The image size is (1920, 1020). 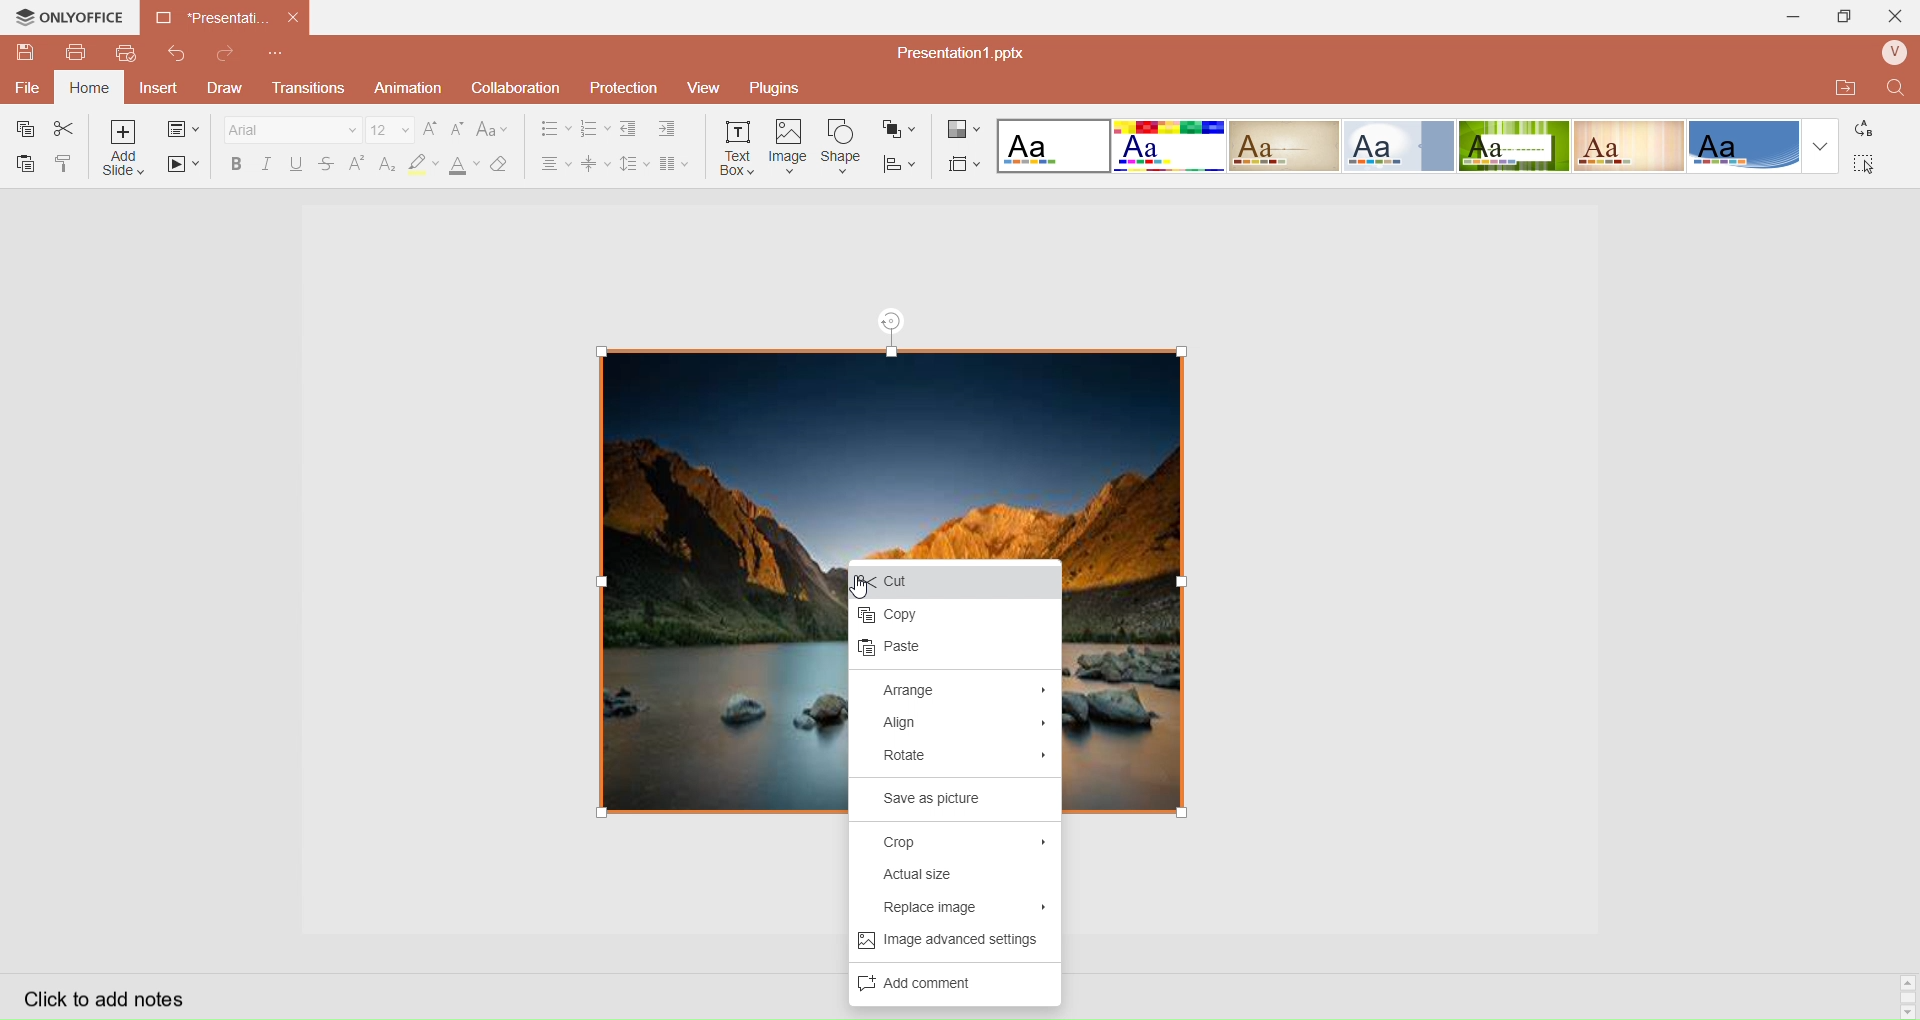 What do you see at coordinates (1898, 17) in the screenshot?
I see `Close` at bounding box center [1898, 17].